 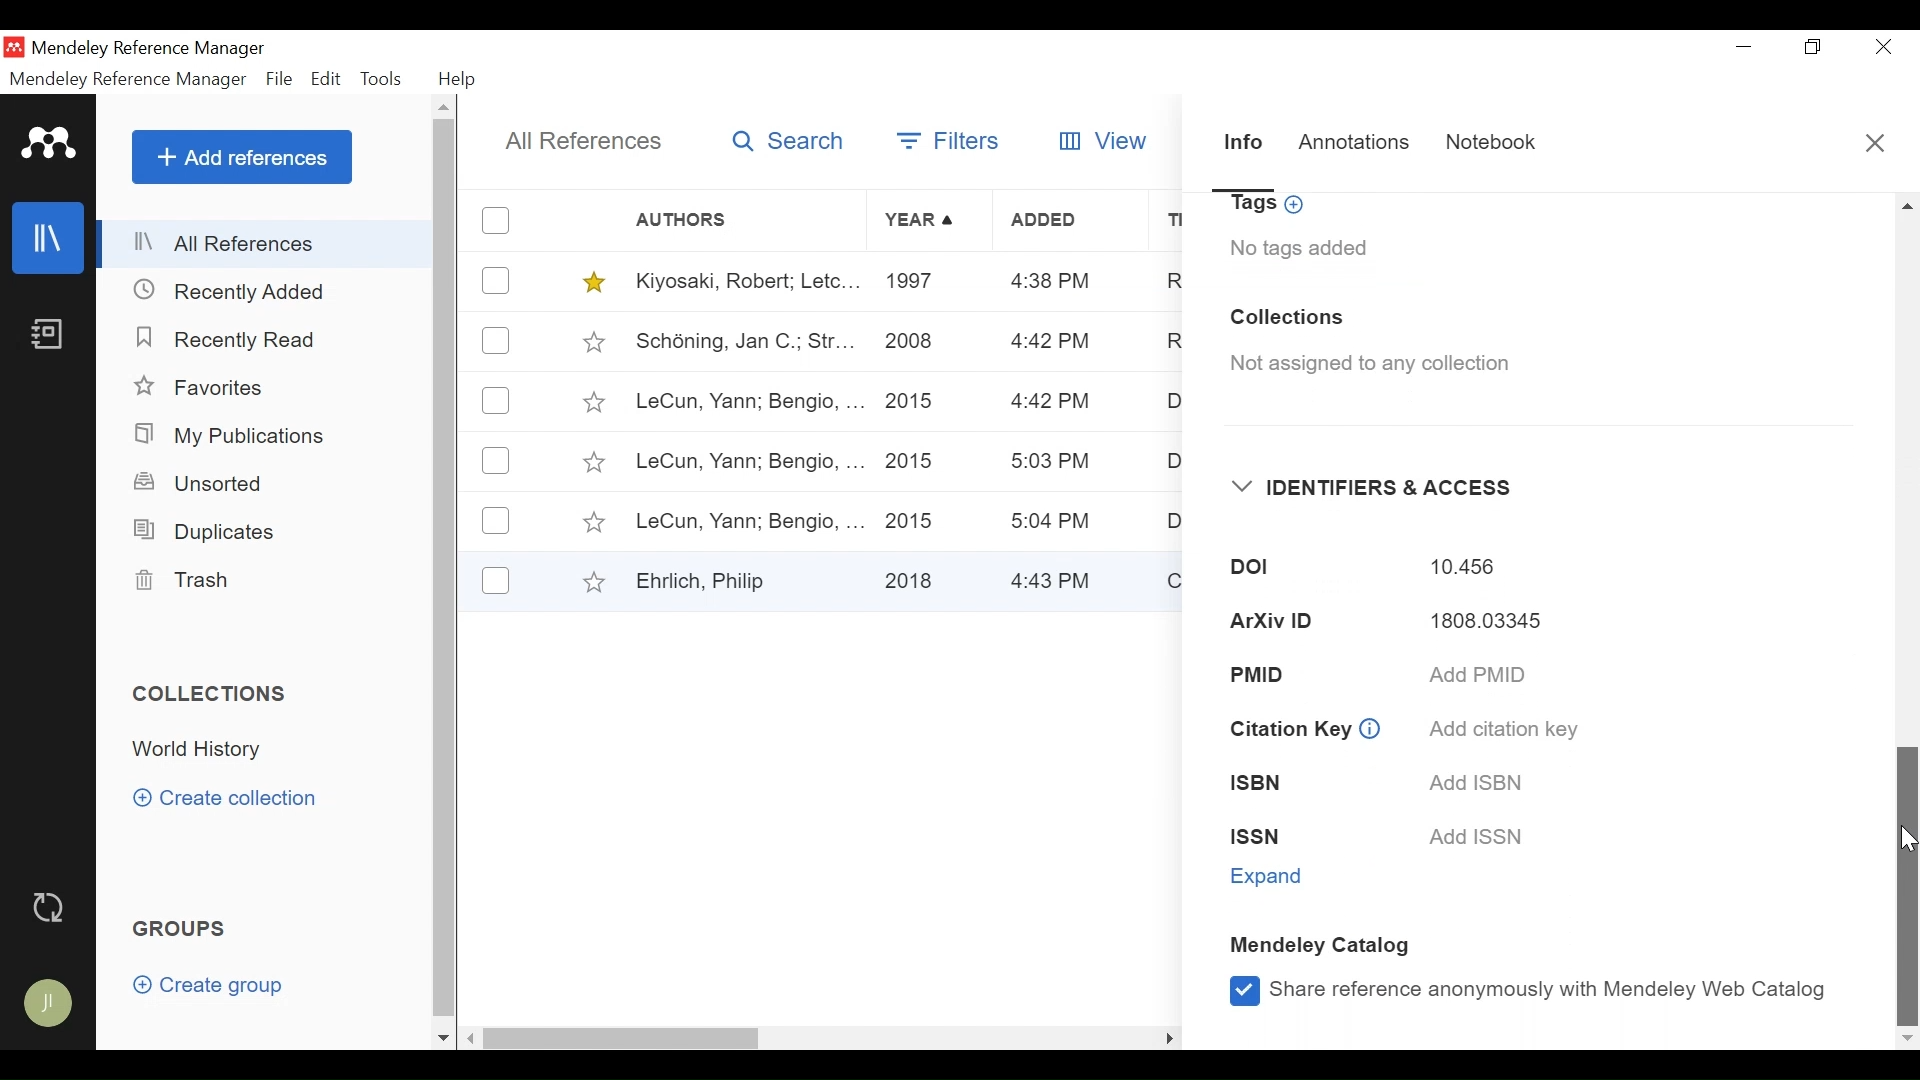 I want to click on ISBN, so click(x=1269, y=784).